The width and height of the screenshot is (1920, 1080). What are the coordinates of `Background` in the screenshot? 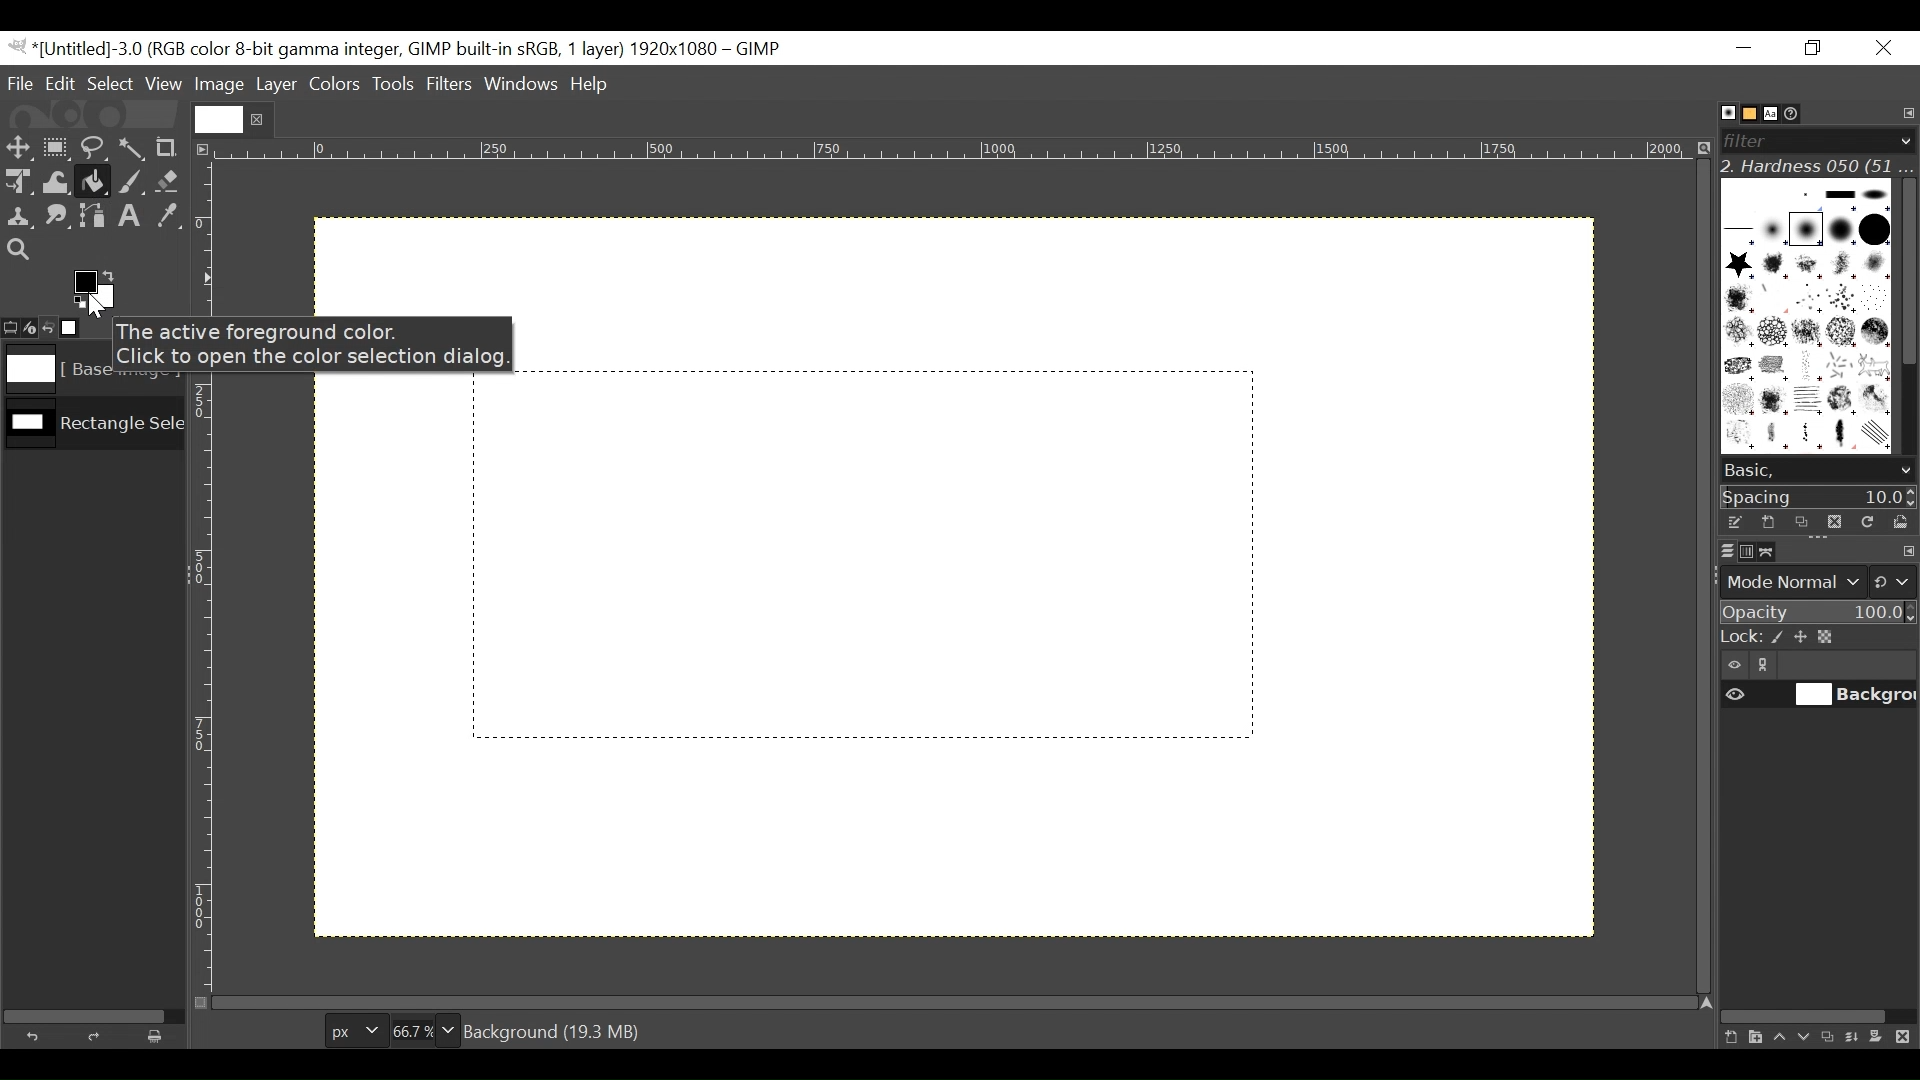 It's located at (1027, 663).